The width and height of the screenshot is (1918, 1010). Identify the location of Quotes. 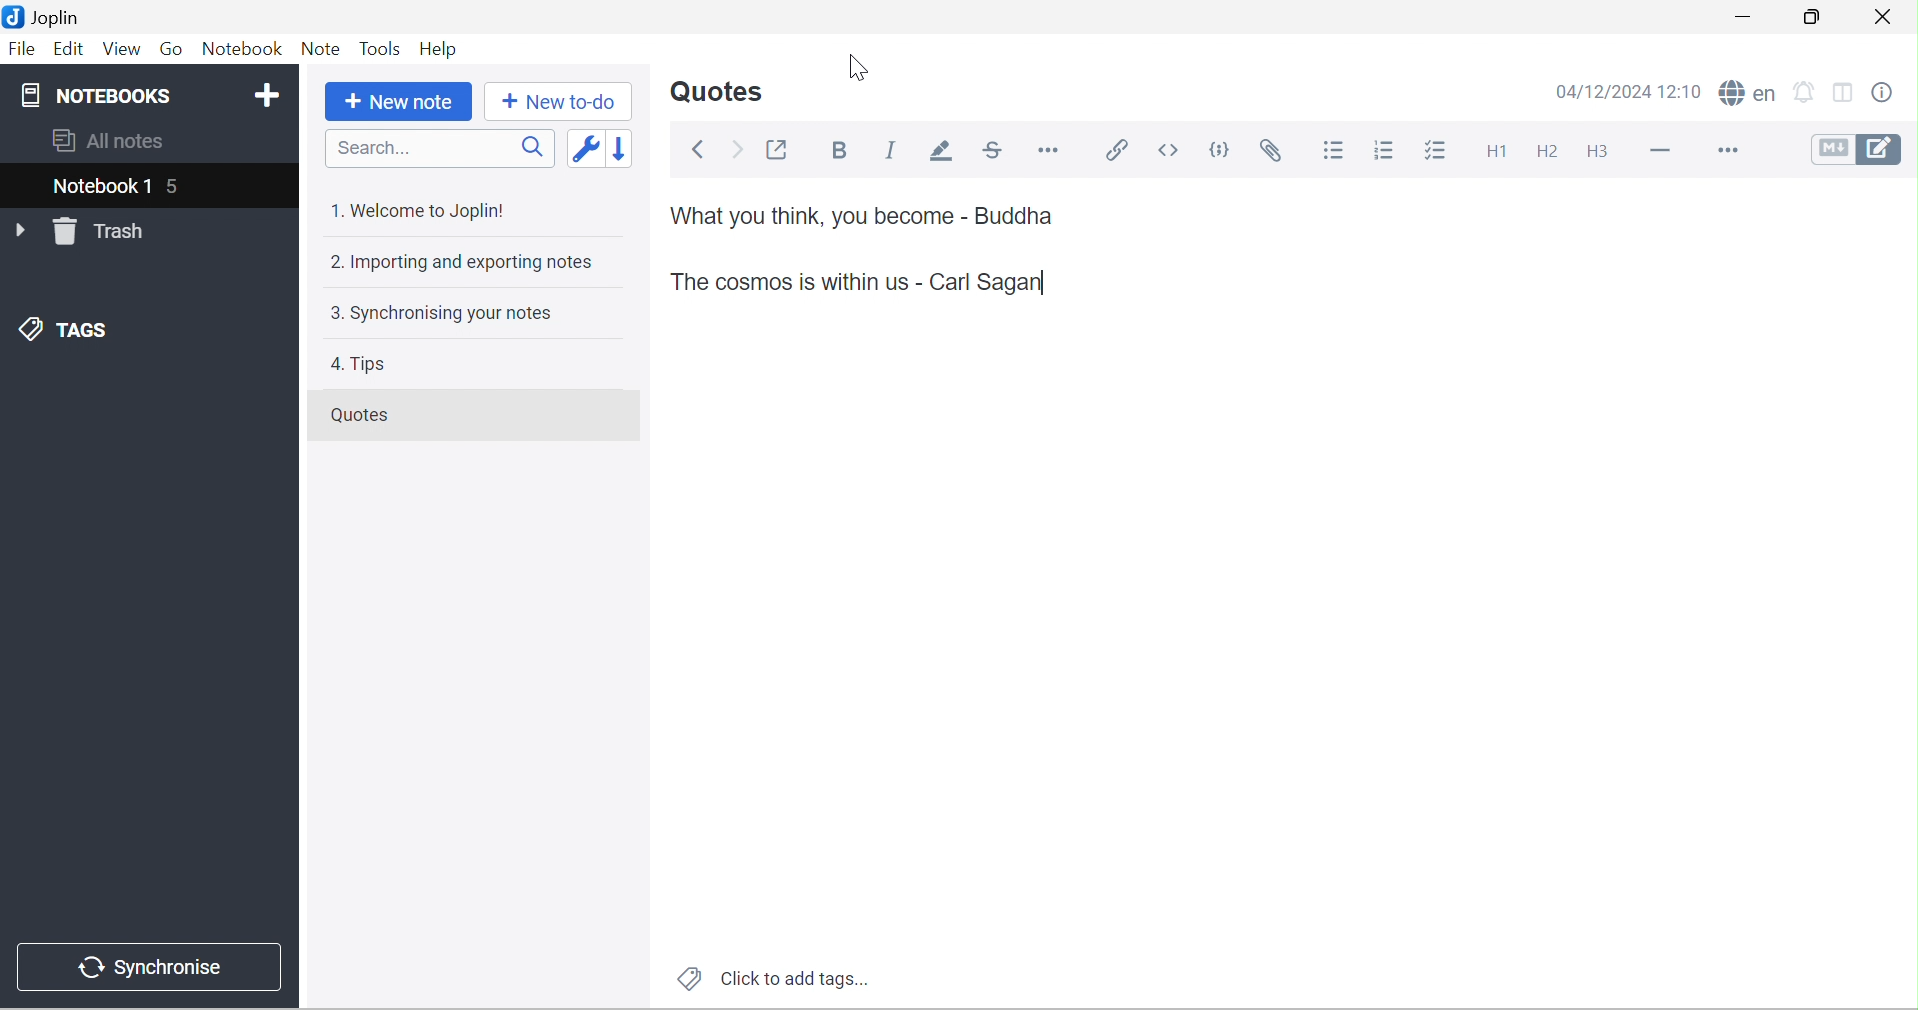
(720, 93).